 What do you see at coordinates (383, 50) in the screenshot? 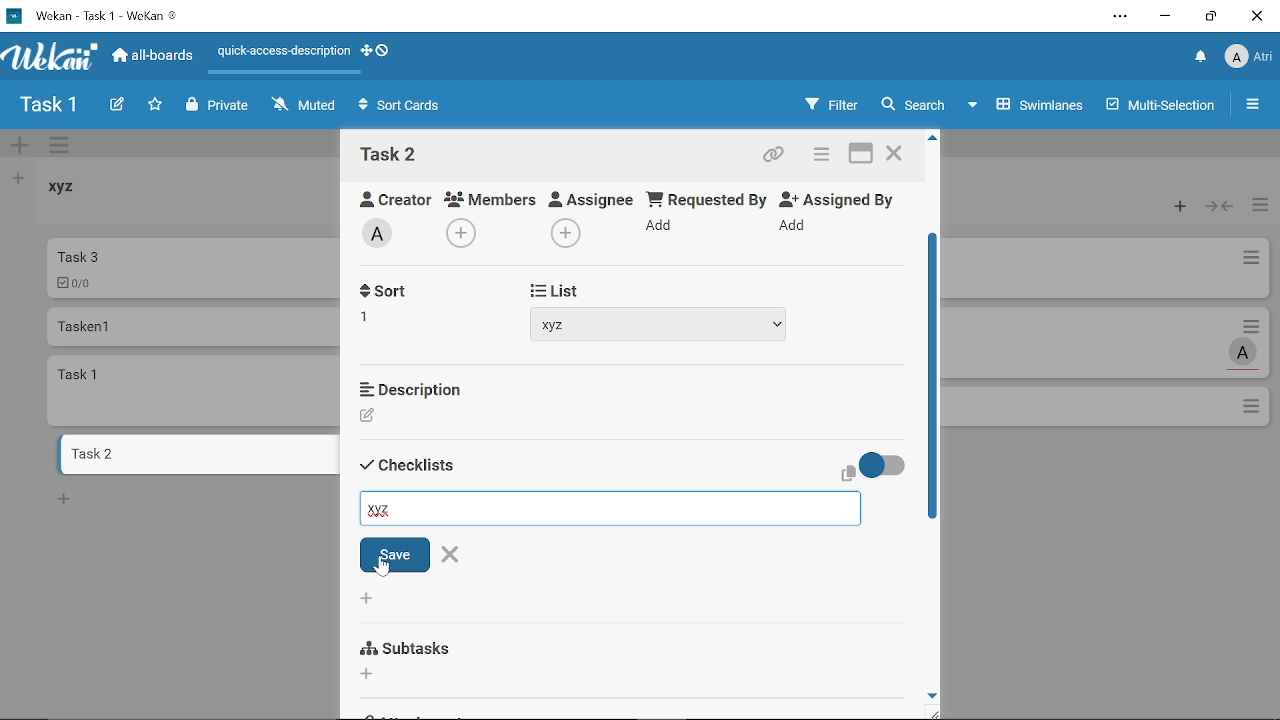
I see `Show desktop drag handlws` at bounding box center [383, 50].